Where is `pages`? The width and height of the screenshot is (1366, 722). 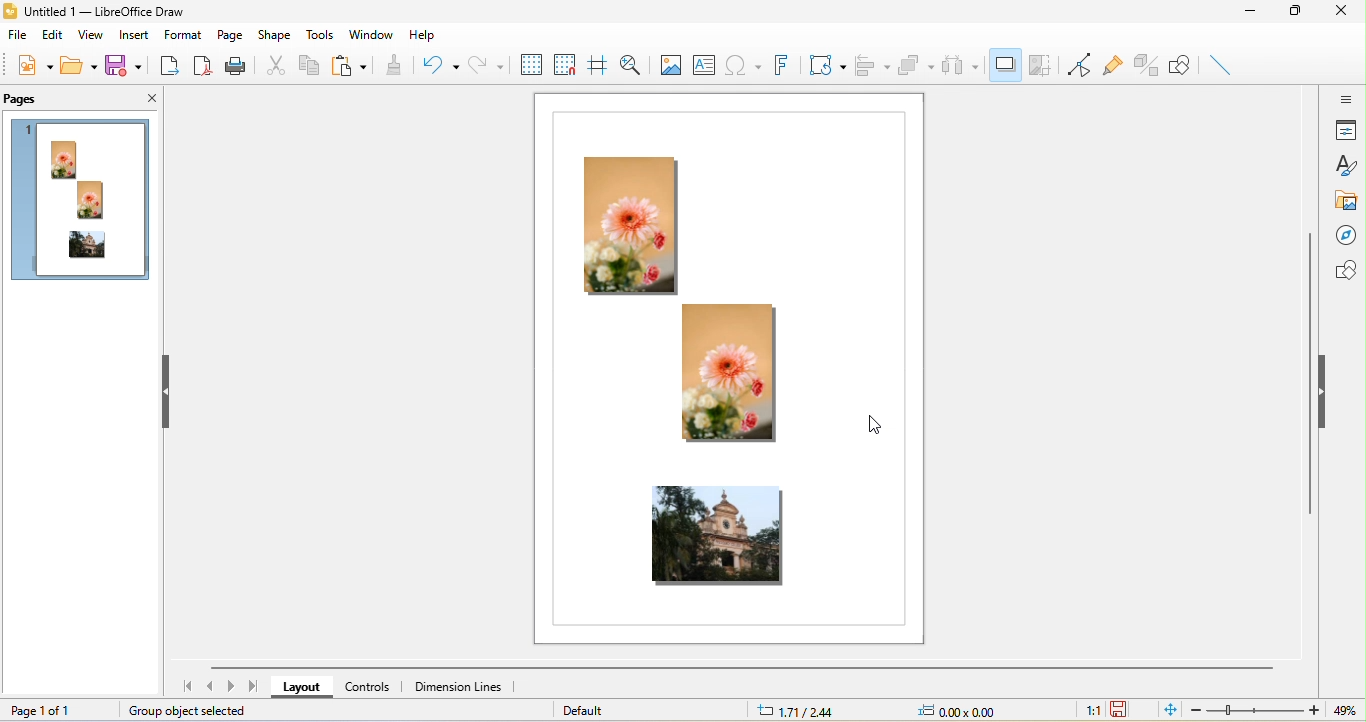 pages is located at coordinates (26, 99).